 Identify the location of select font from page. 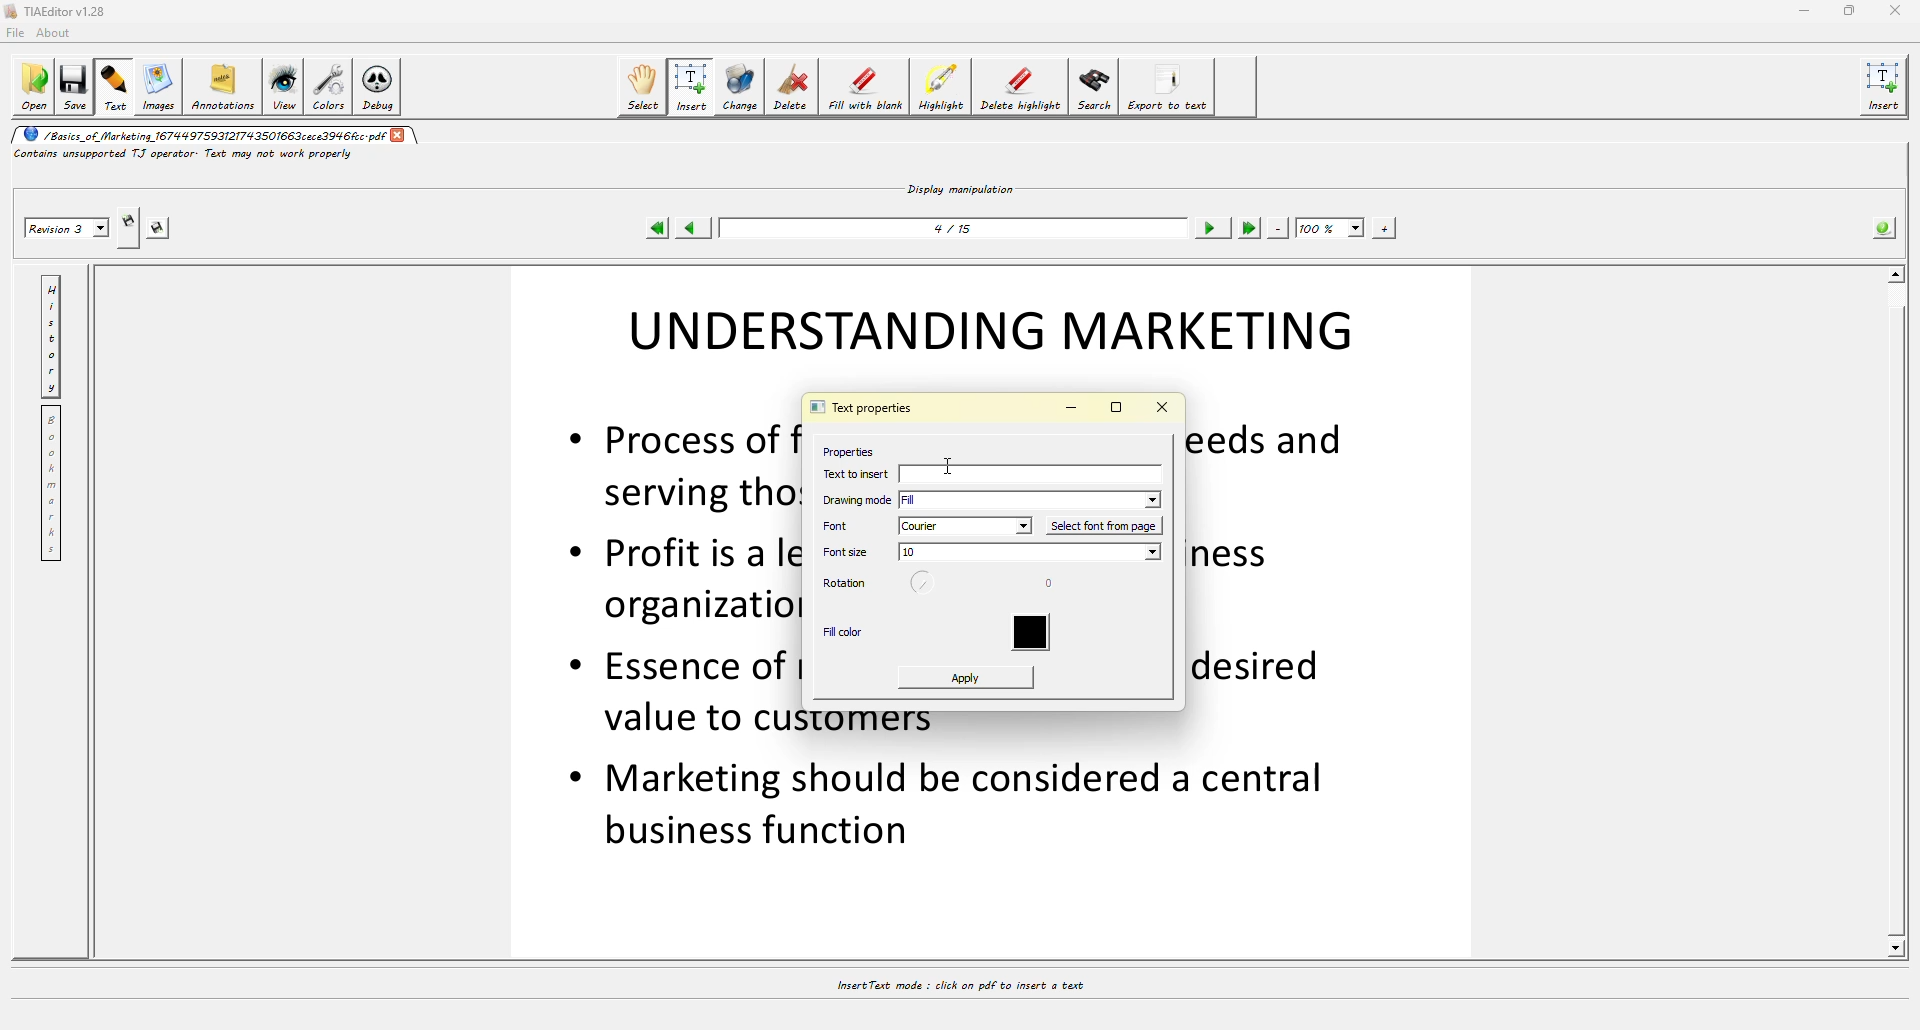
(1107, 525).